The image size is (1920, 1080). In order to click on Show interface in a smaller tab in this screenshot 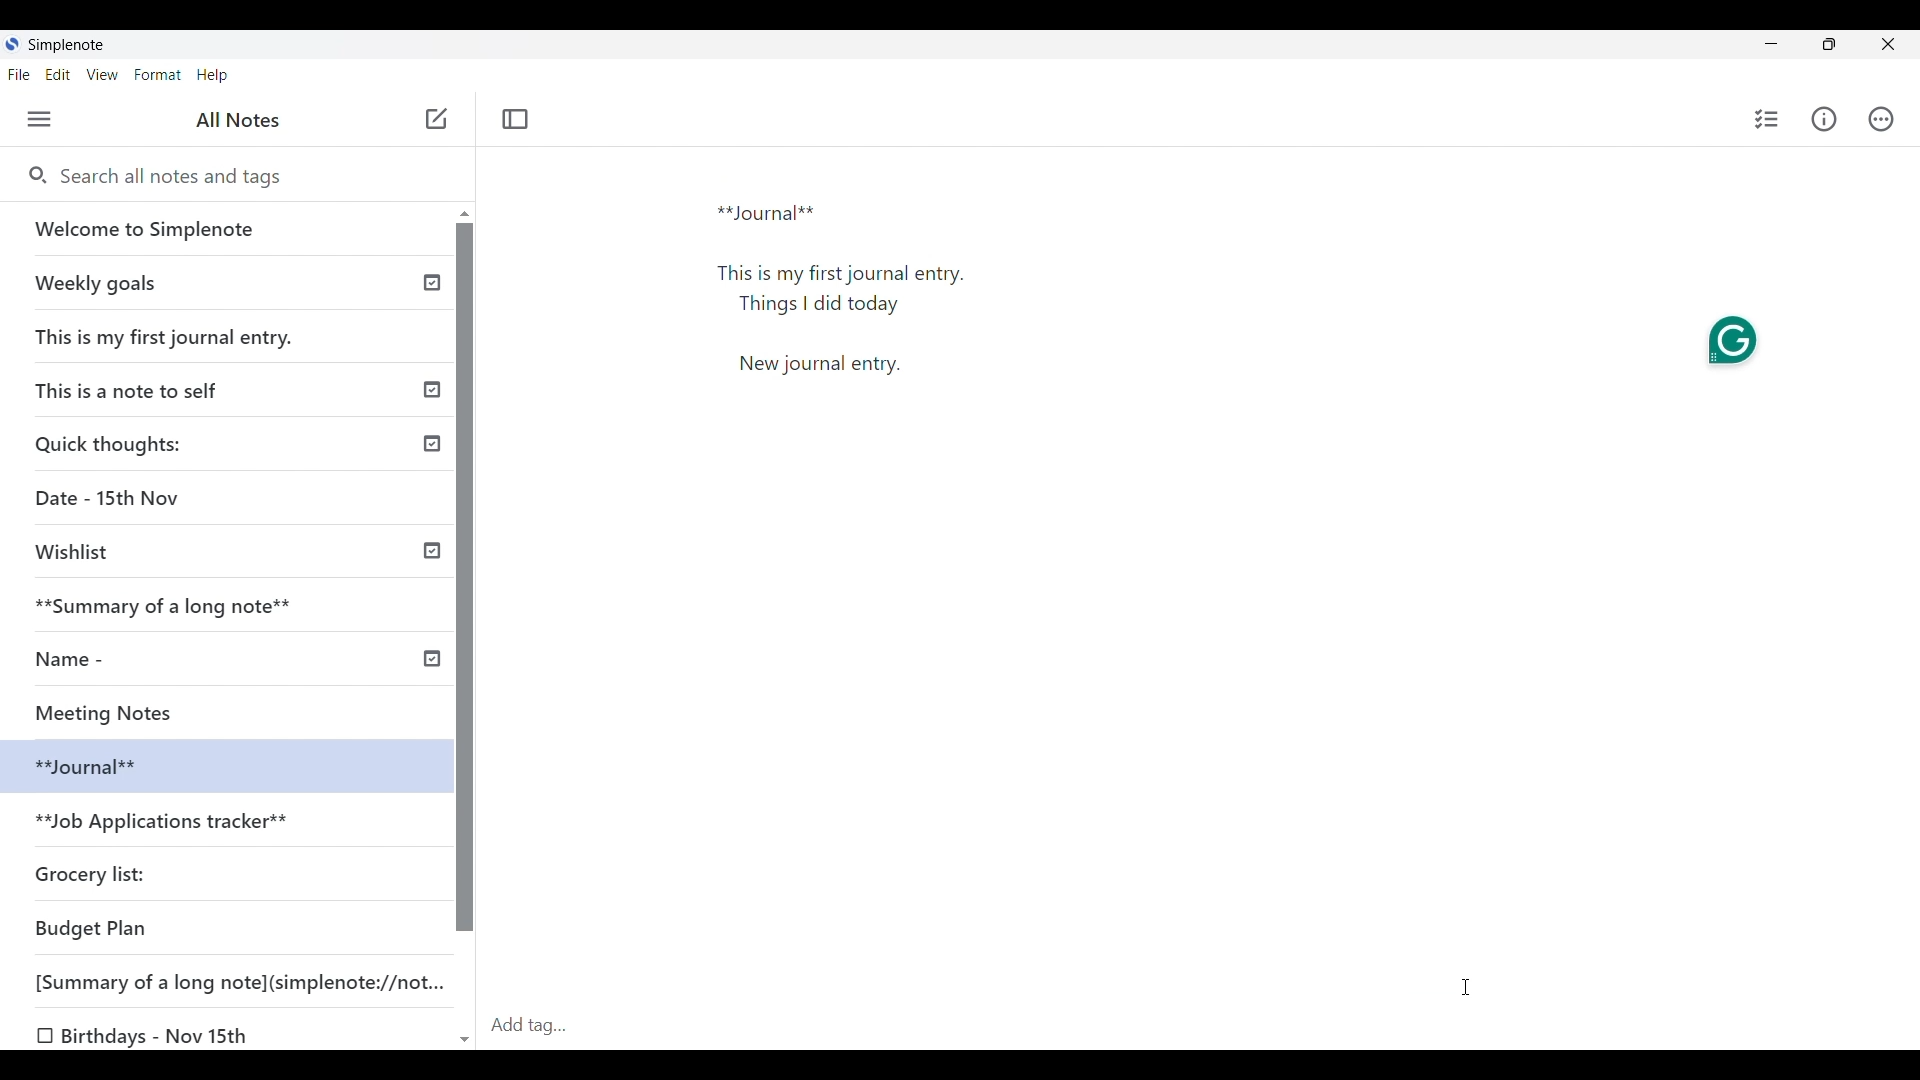, I will do `click(1829, 44)`.